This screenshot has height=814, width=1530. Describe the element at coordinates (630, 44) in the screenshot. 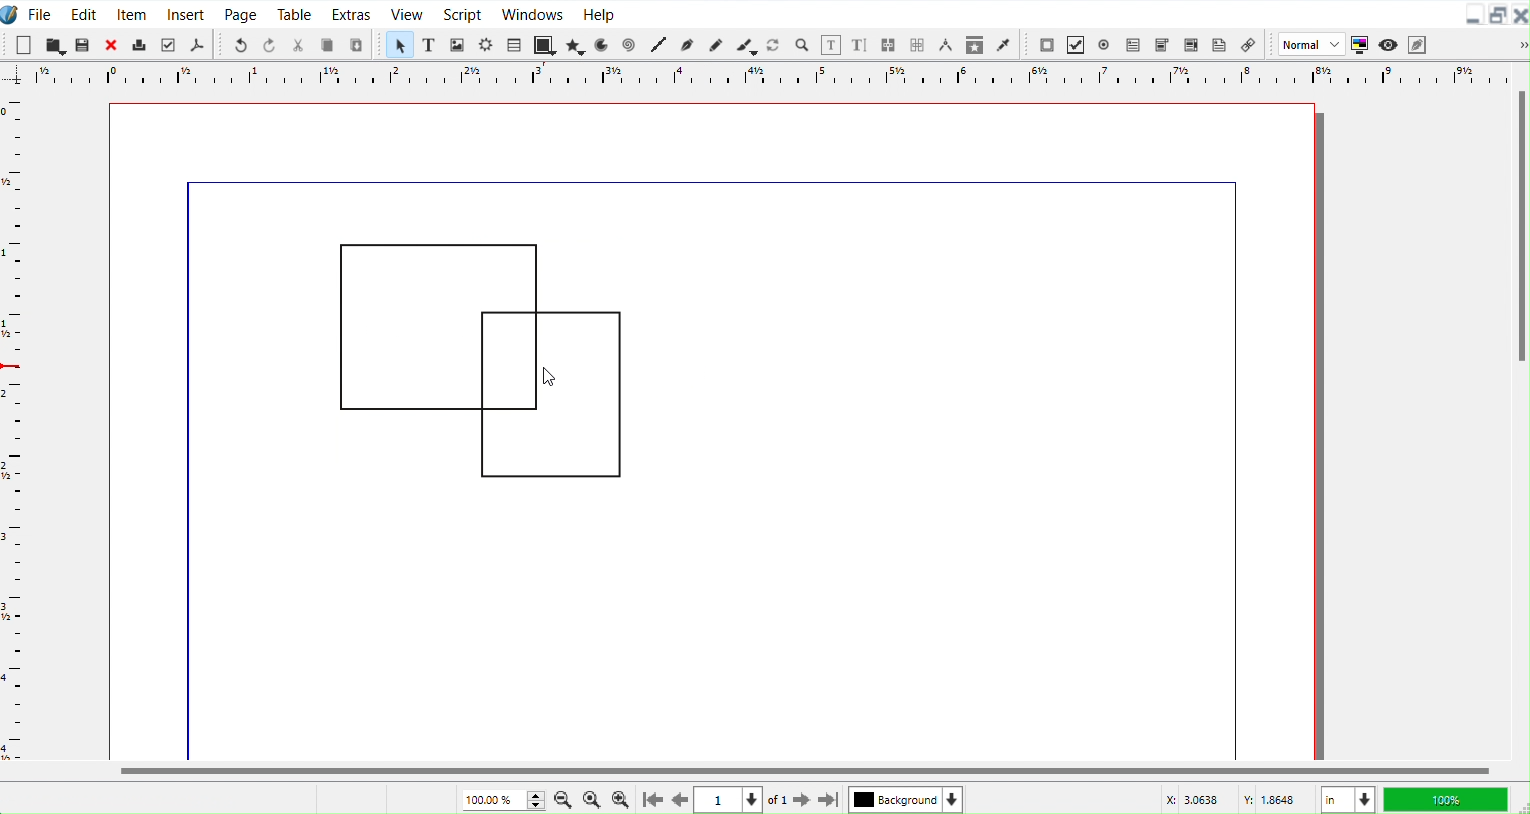

I see `Spiral` at that location.